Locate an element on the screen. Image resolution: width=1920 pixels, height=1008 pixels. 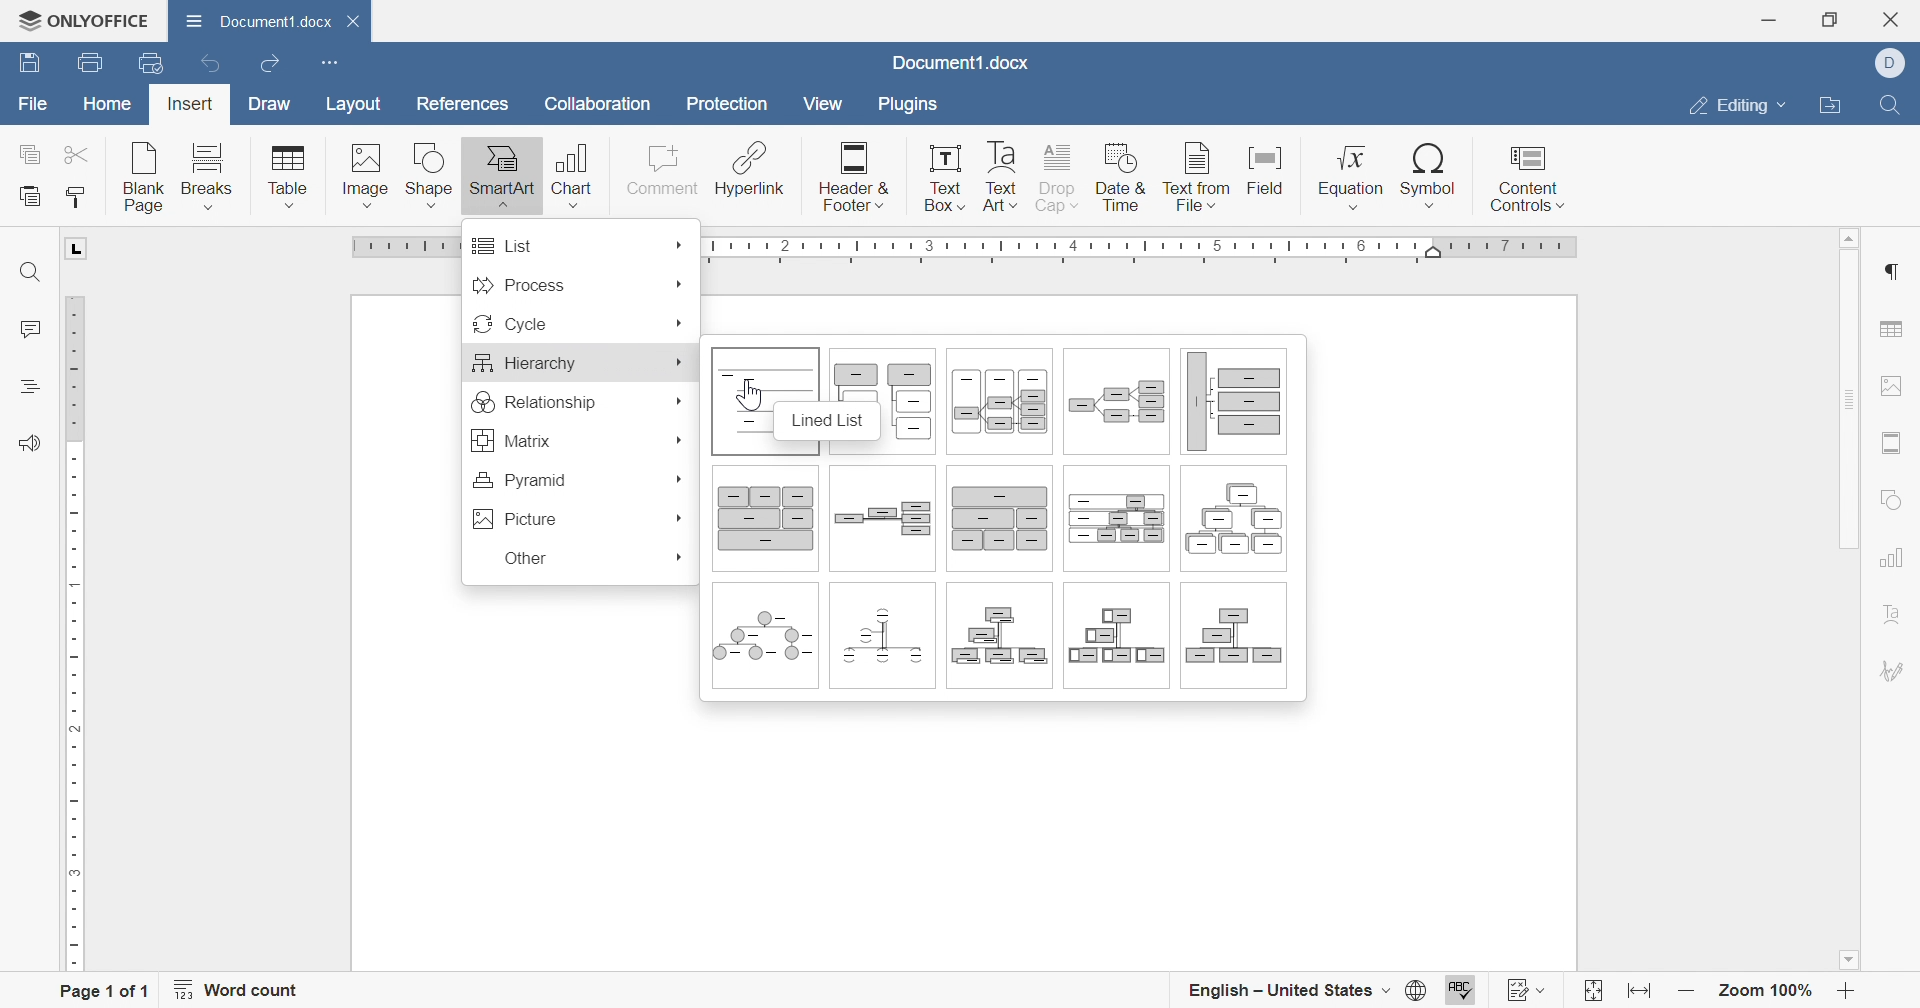
More is located at coordinates (680, 398).